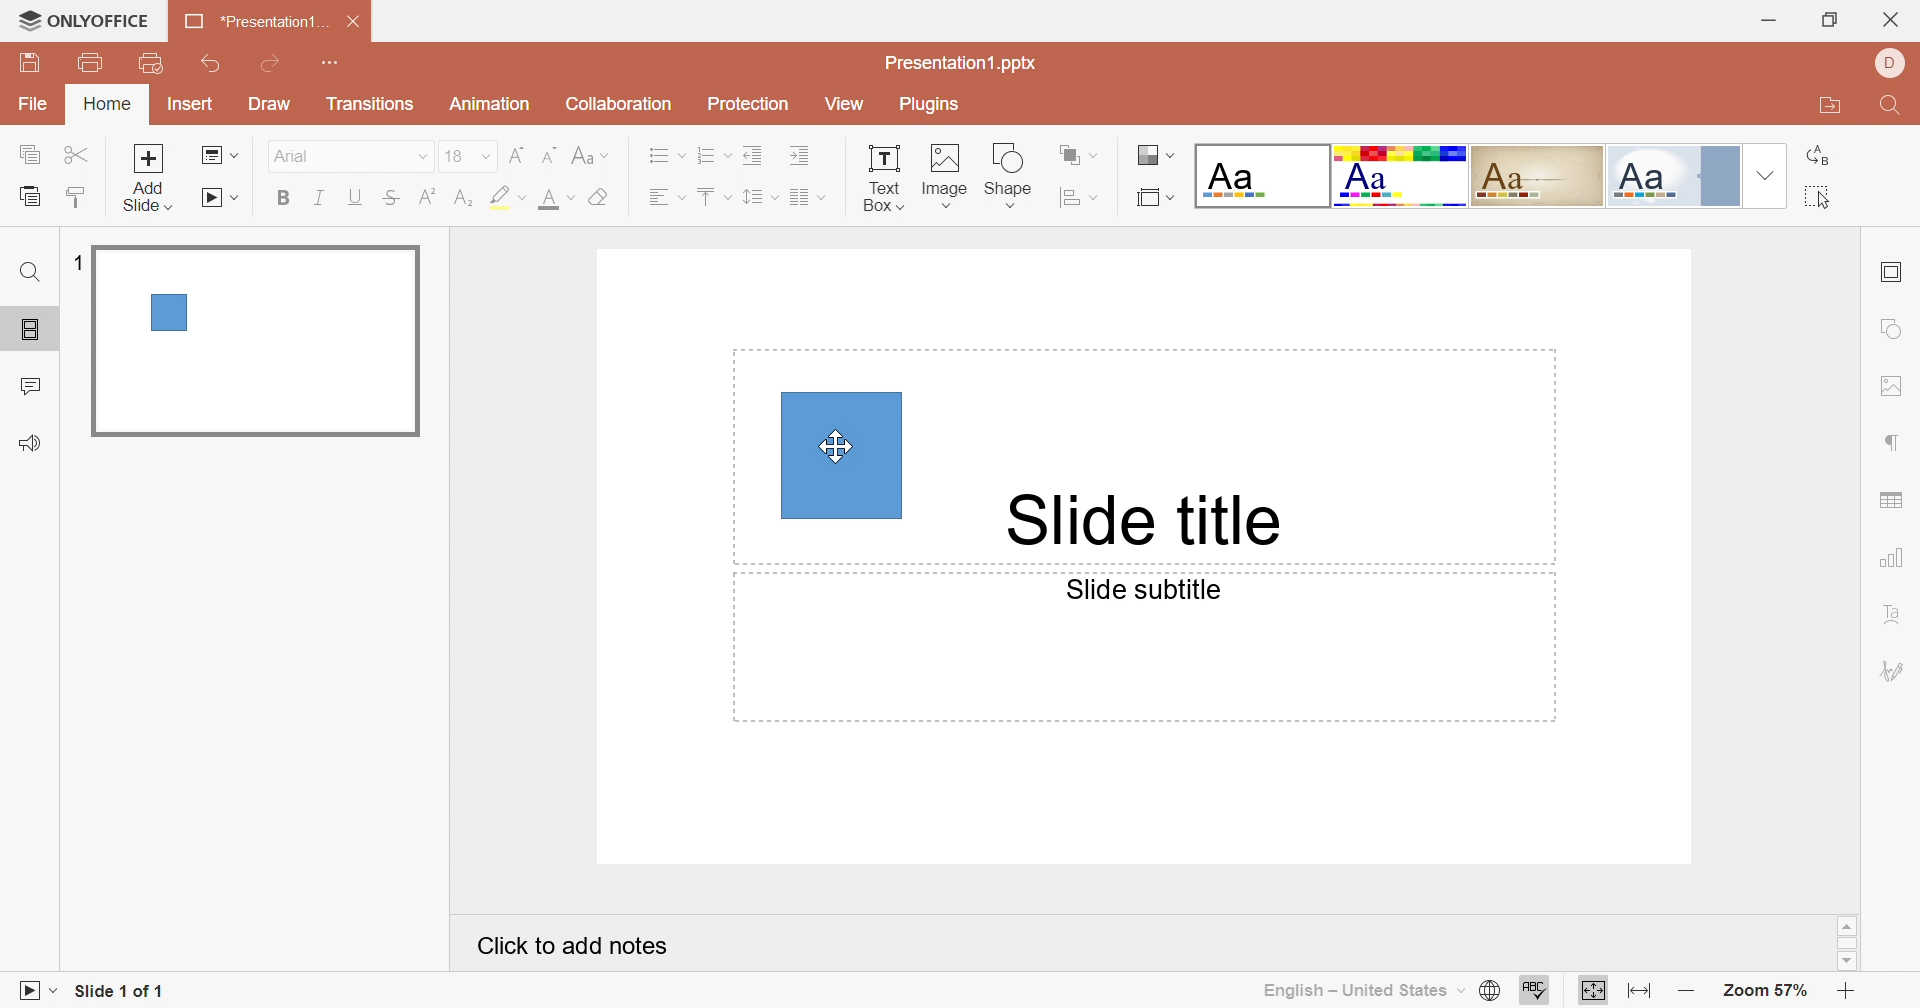 The width and height of the screenshot is (1920, 1008). What do you see at coordinates (1895, 274) in the screenshot?
I see `Slide settings` at bounding box center [1895, 274].